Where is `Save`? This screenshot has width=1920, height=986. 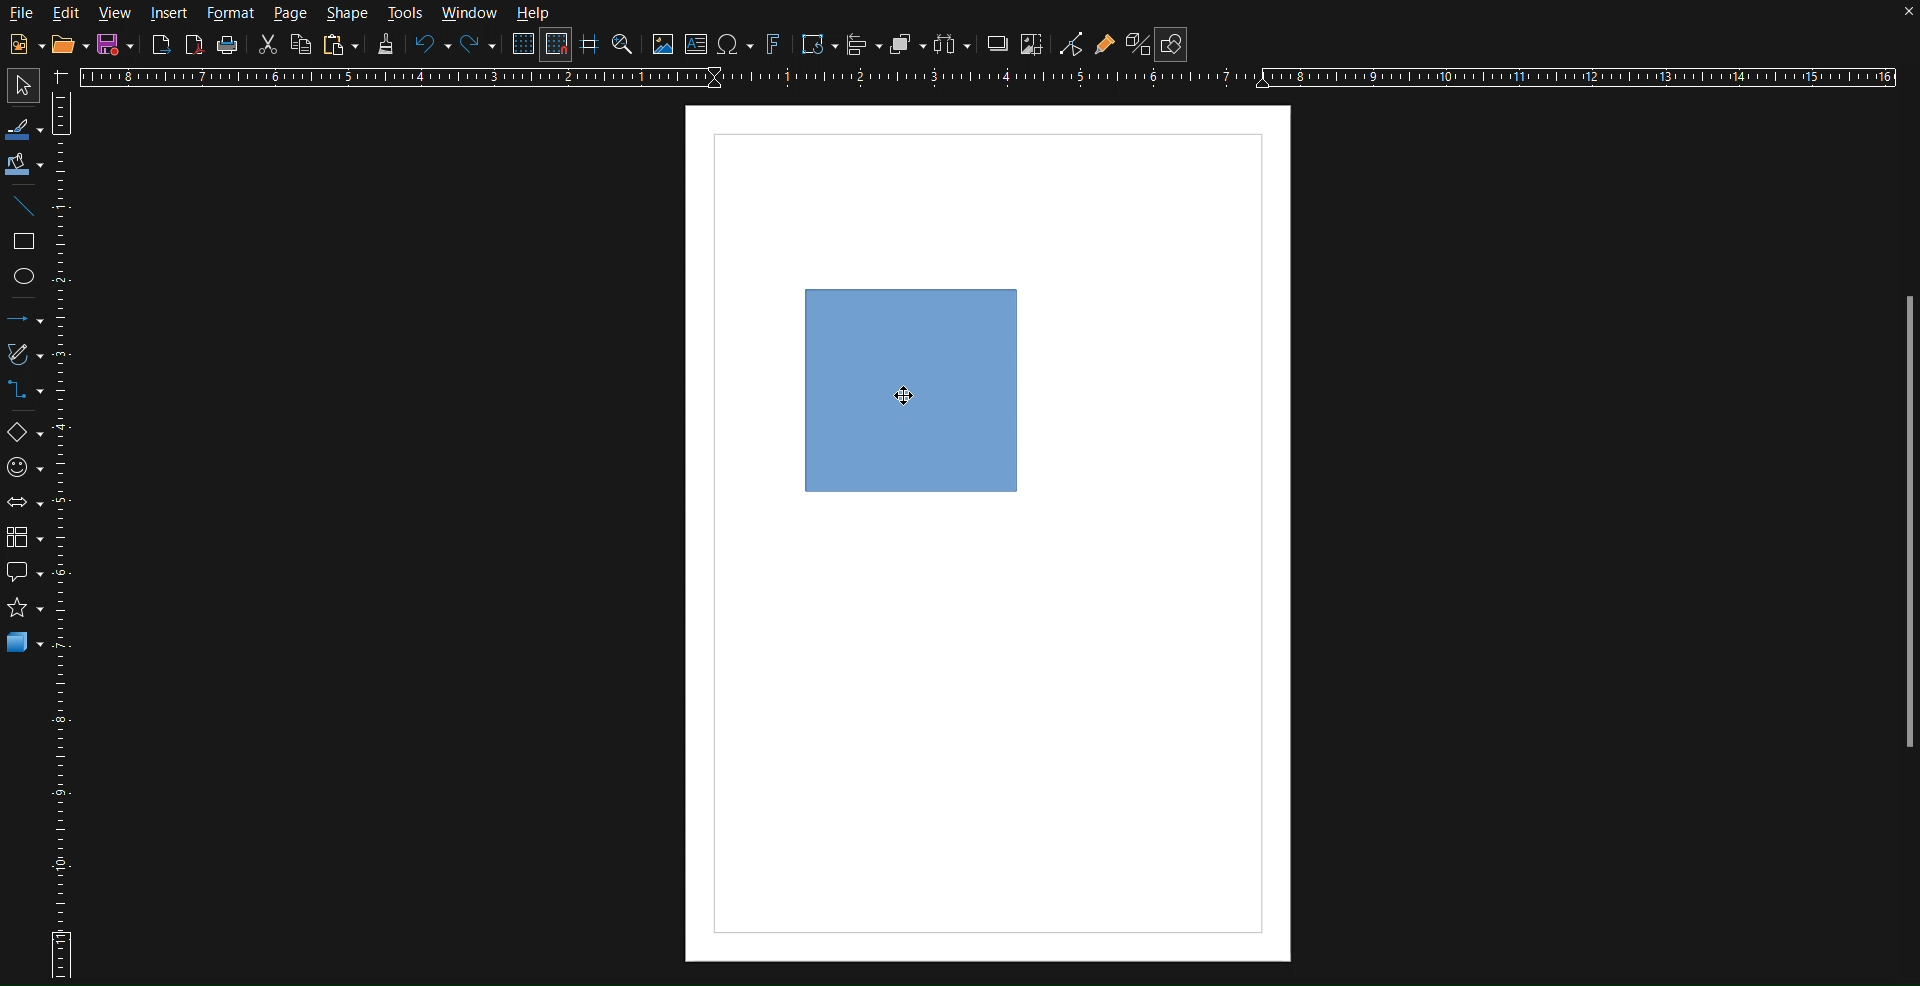 Save is located at coordinates (116, 44).